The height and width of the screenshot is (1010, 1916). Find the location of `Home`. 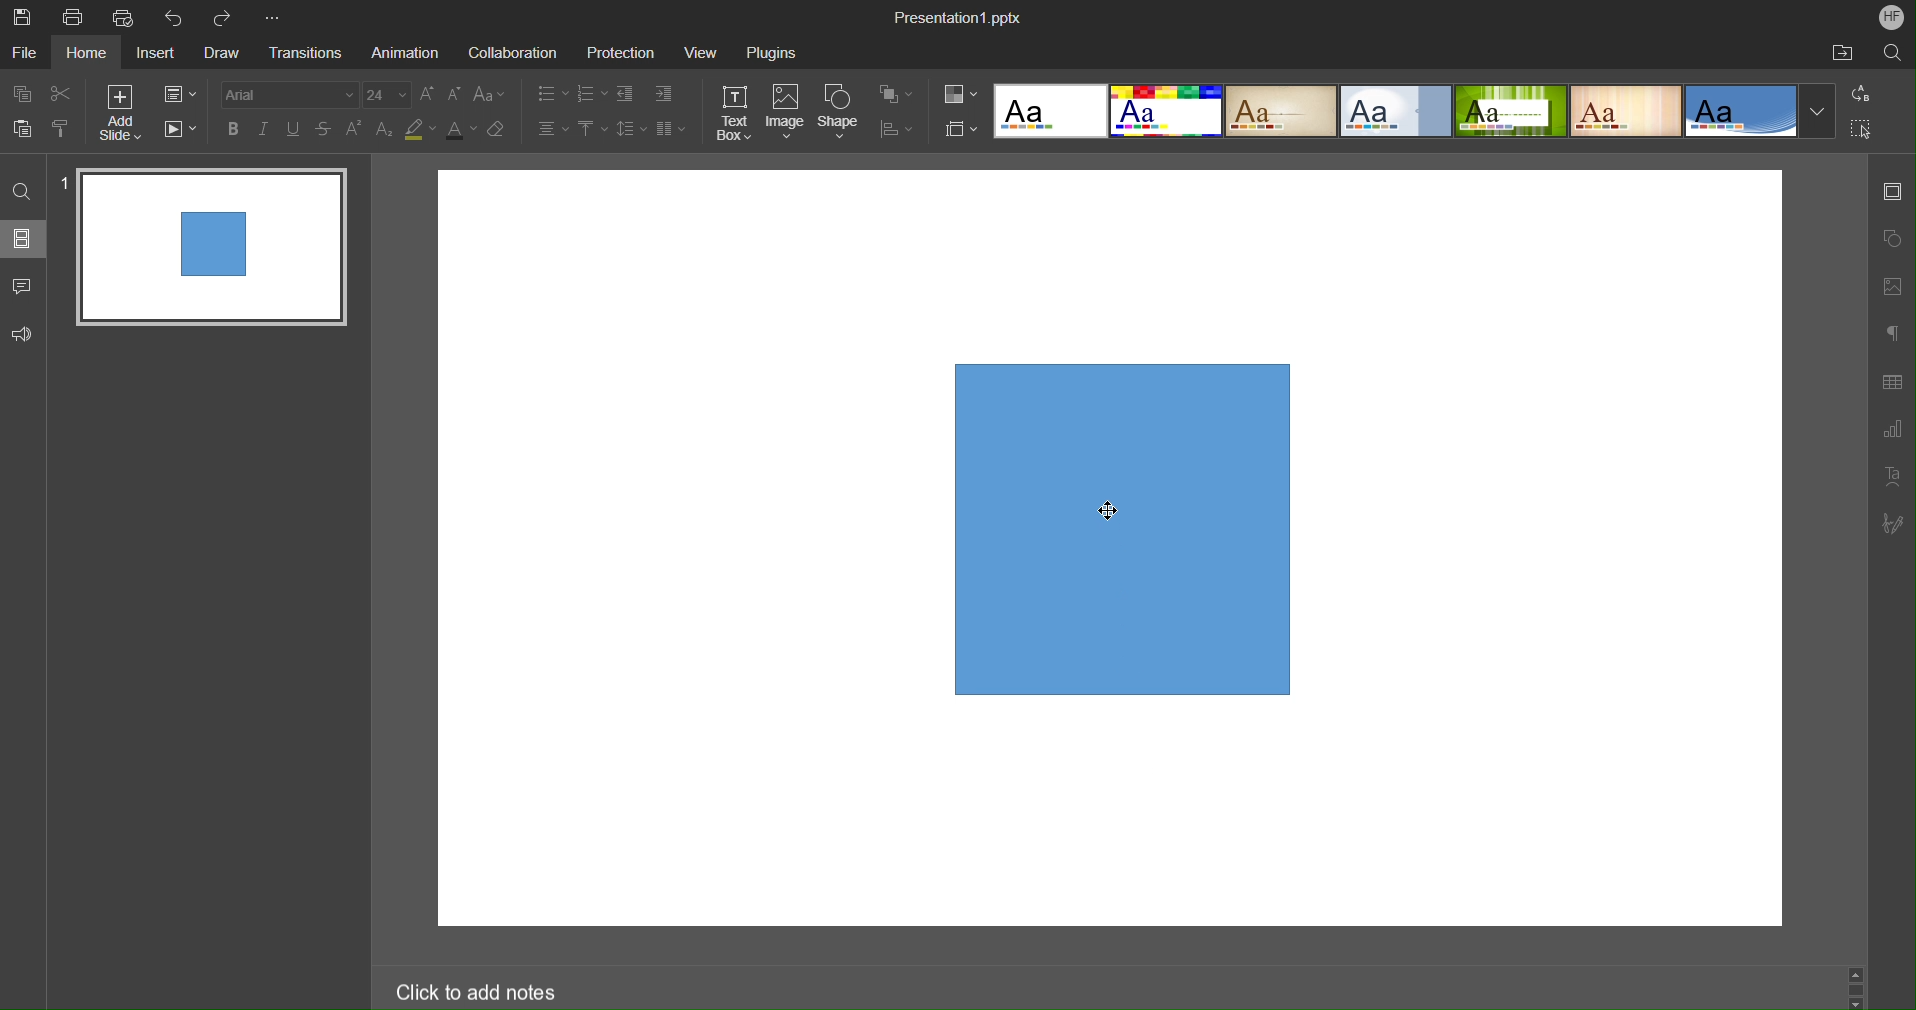

Home is located at coordinates (87, 52).